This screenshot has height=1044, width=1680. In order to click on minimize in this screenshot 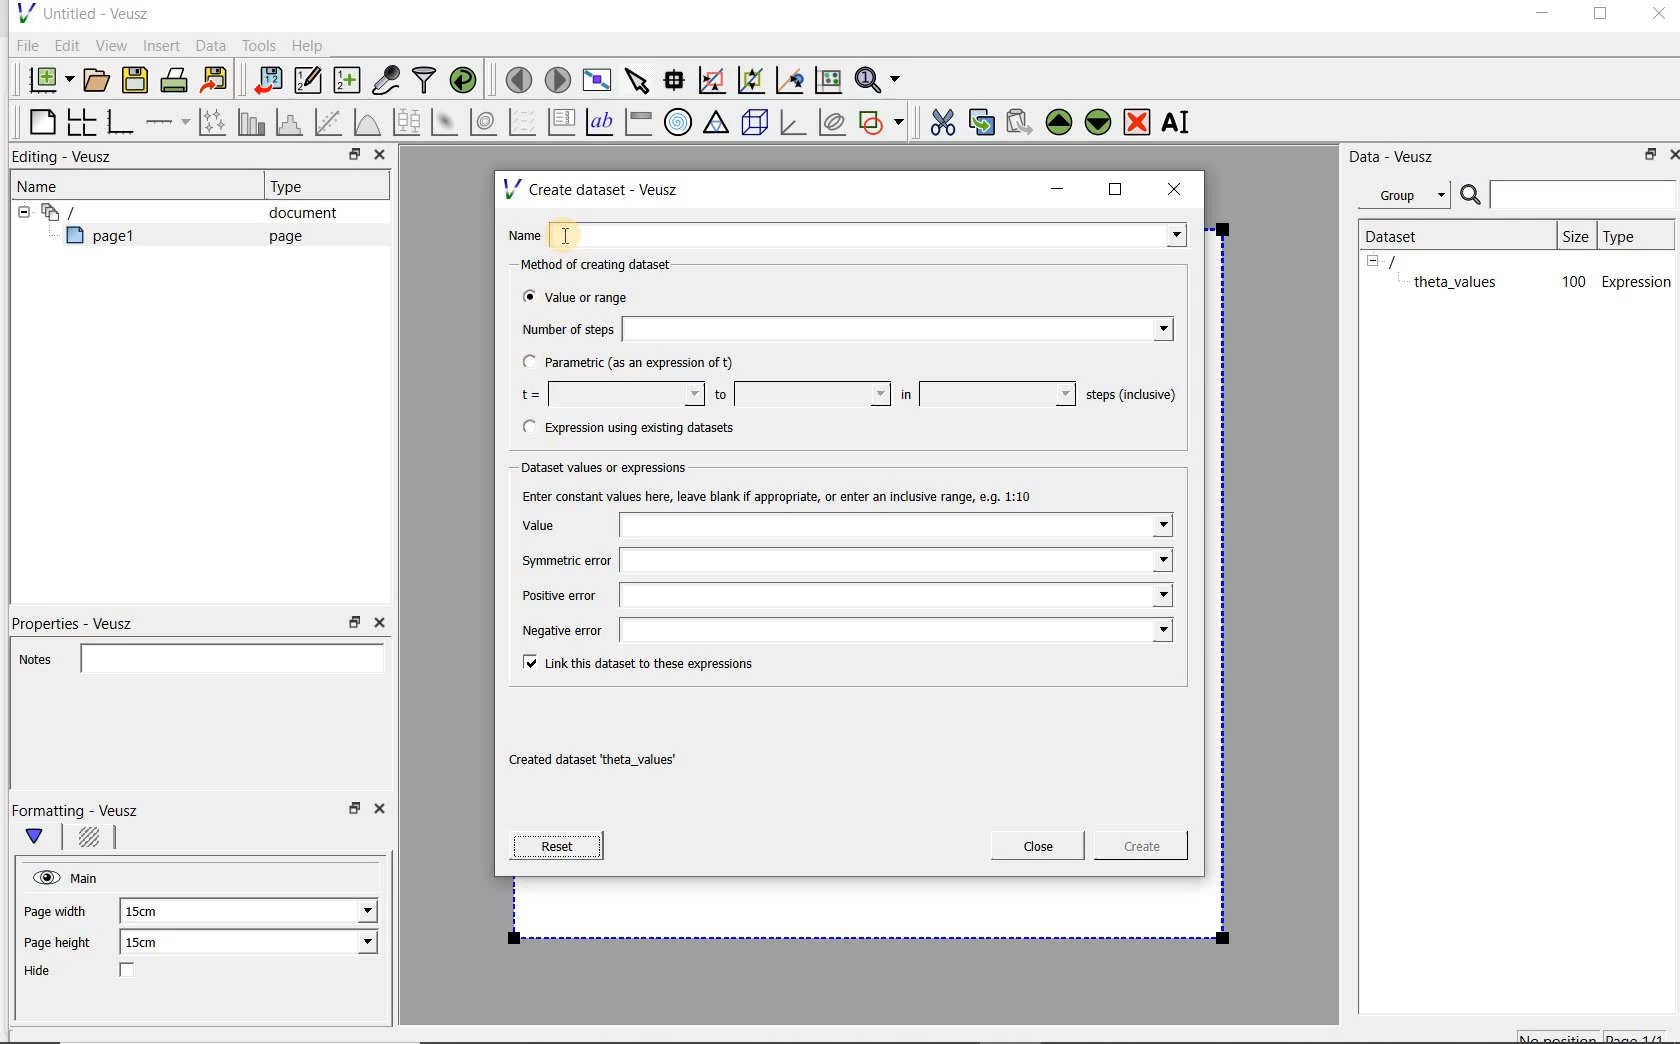, I will do `click(1541, 16)`.